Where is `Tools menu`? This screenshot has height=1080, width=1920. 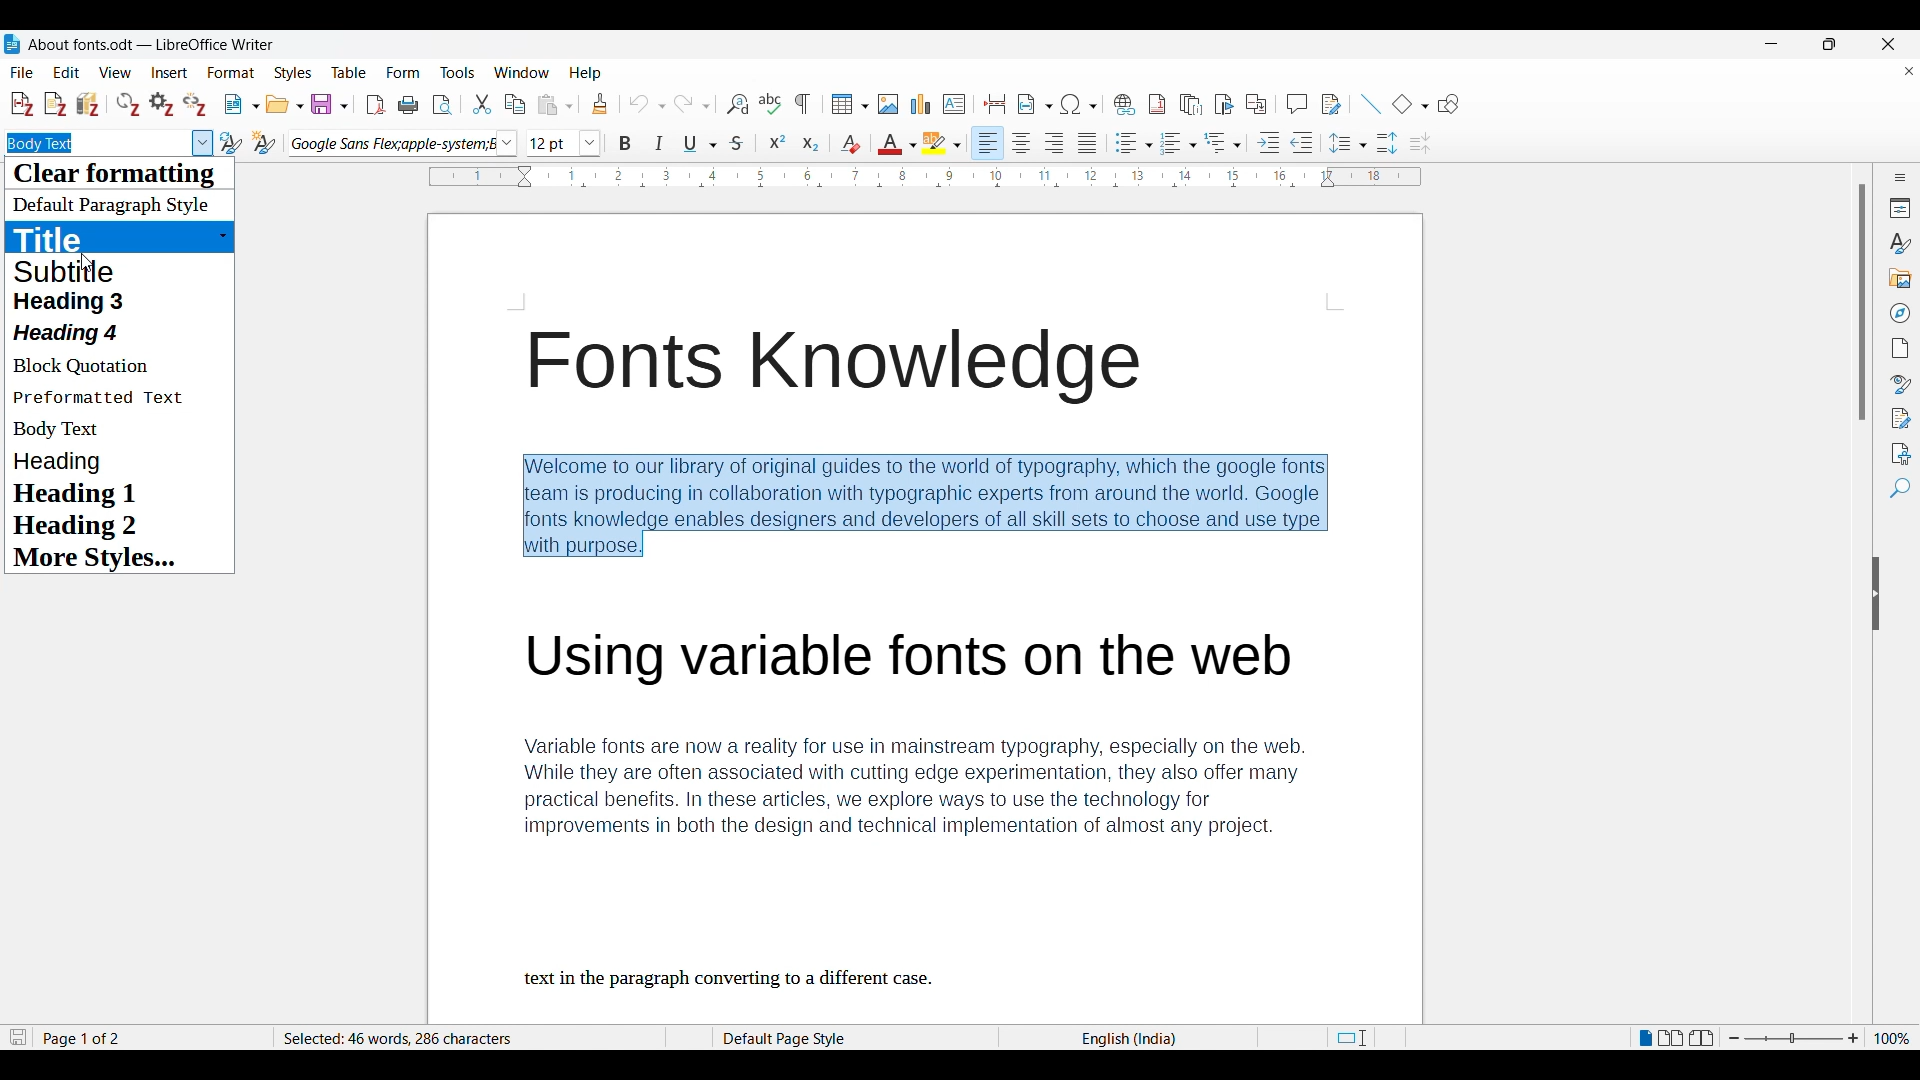
Tools menu is located at coordinates (458, 73).